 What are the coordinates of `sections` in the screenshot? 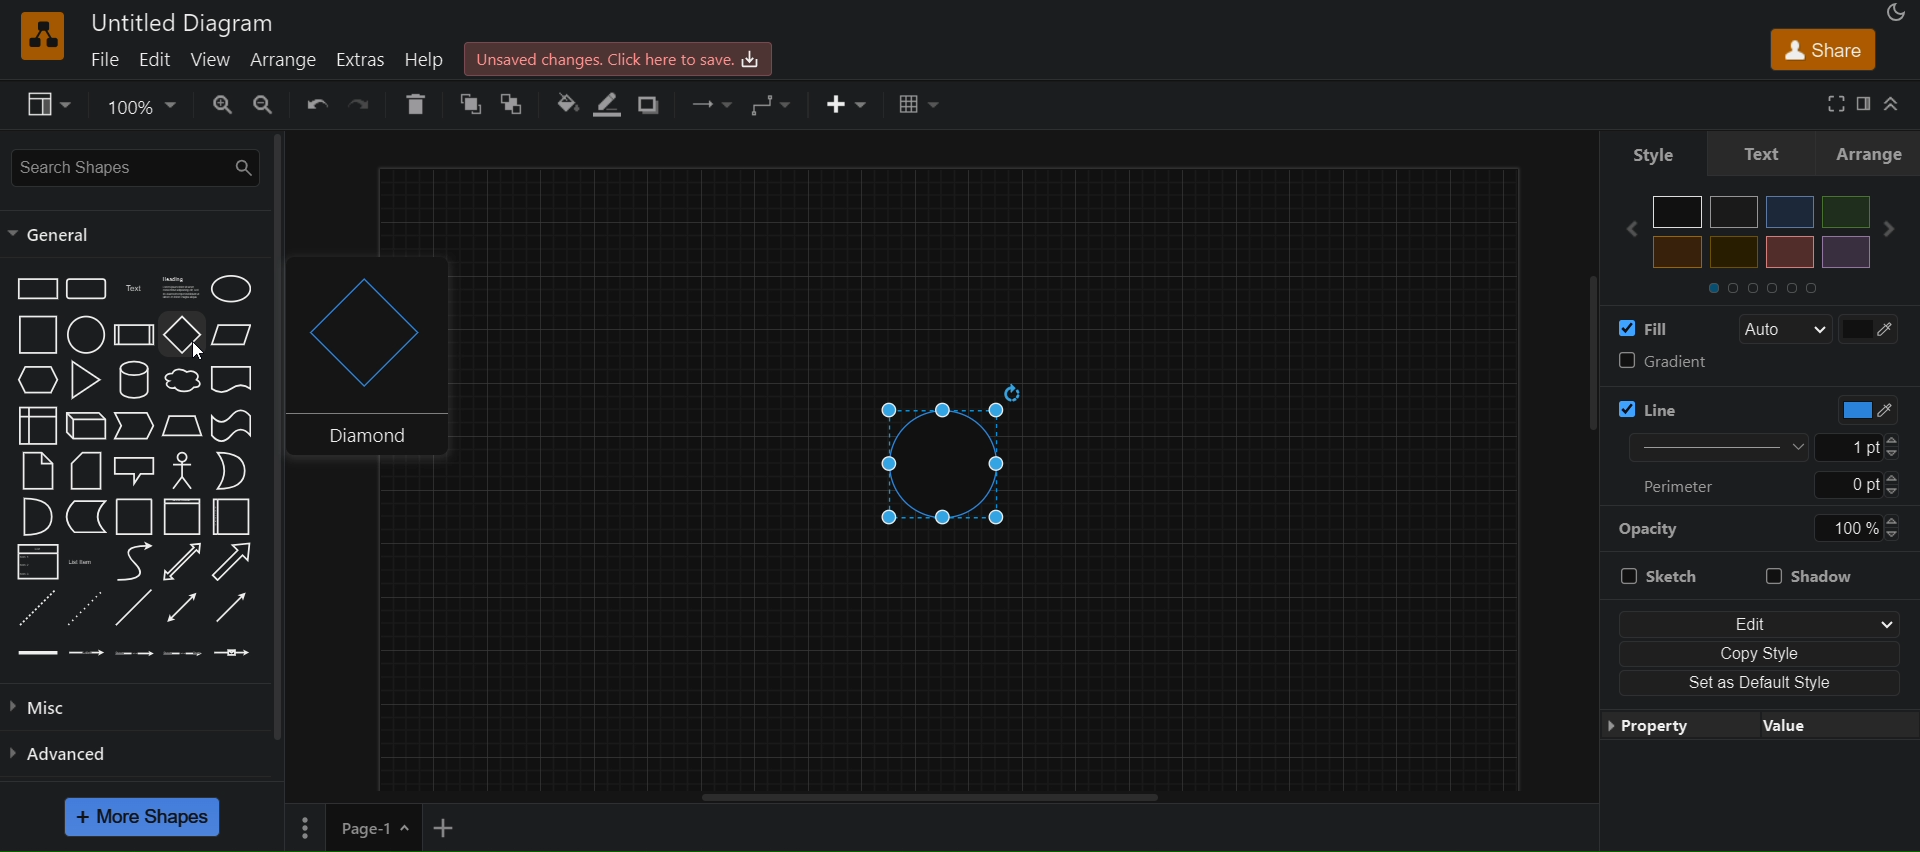 It's located at (1779, 286).